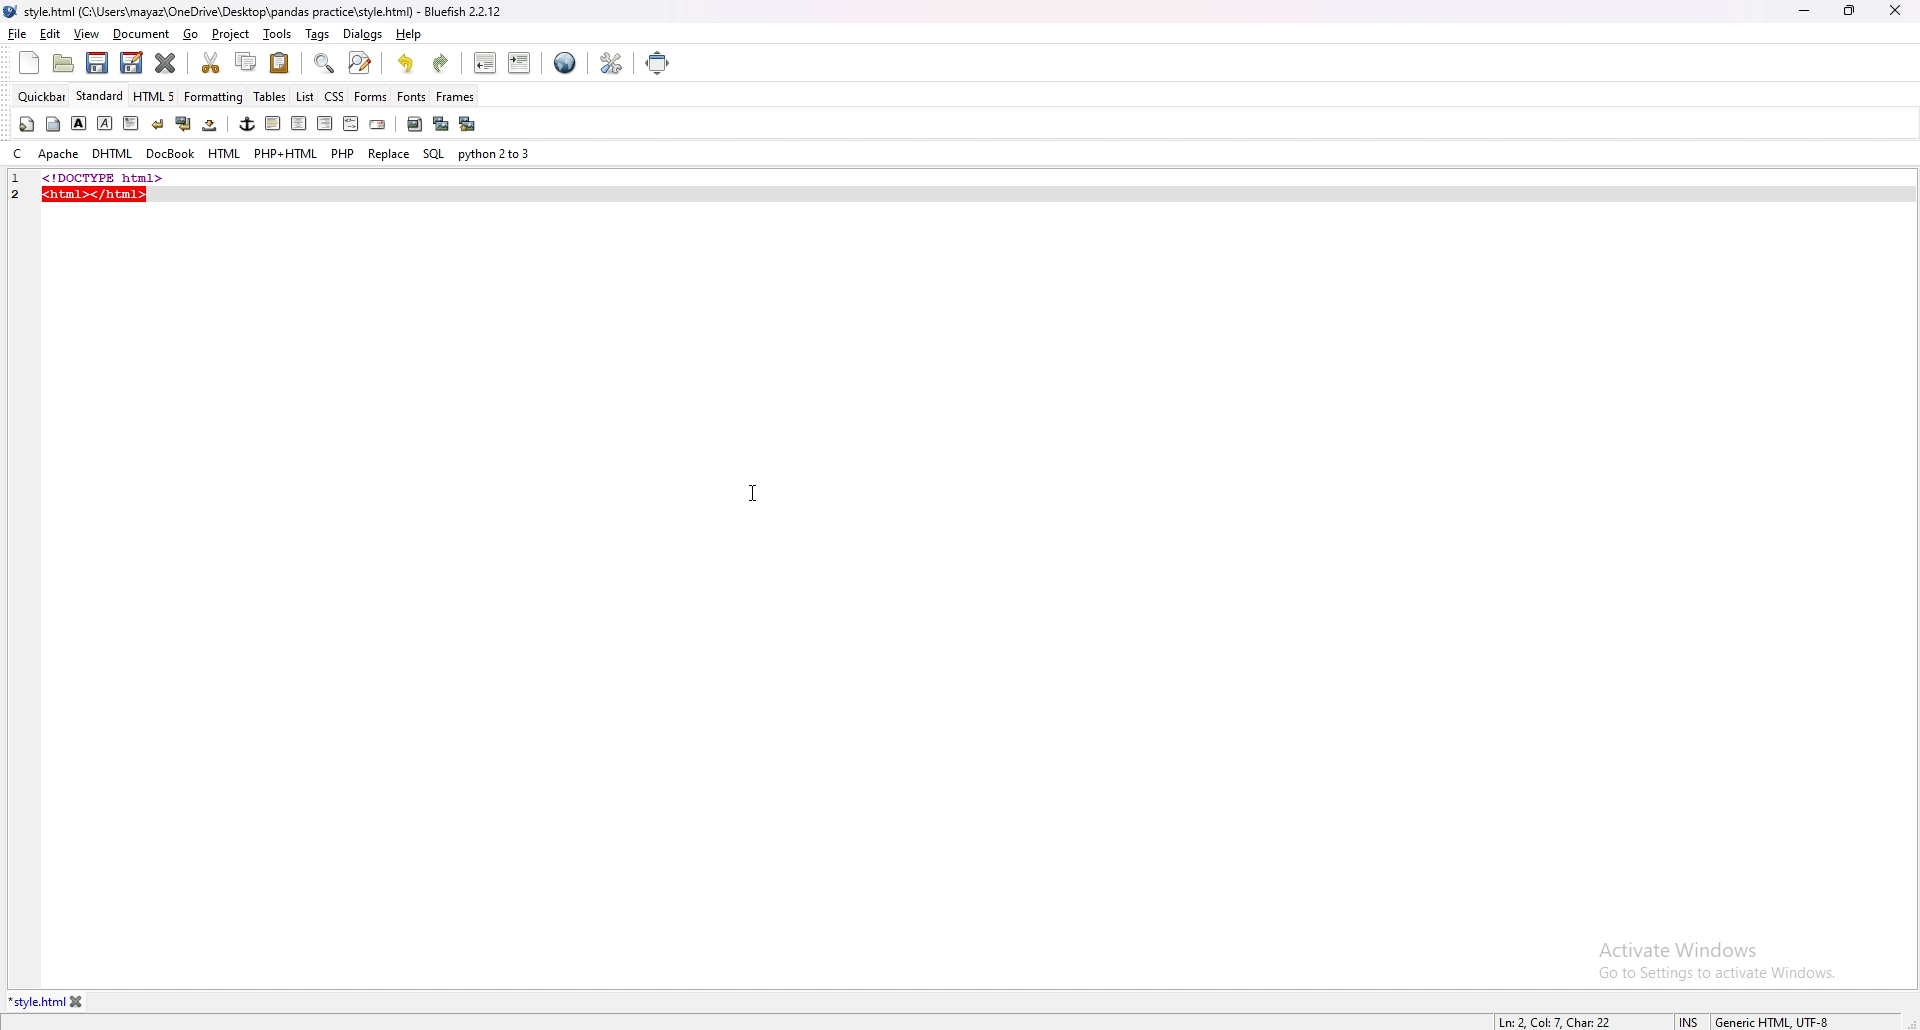 Image resolution: width=1920 pixels, height=1030 pixels. What do you see at coordinates (271, 97) in the screenshot?
I see `tables` at bounding box center [271, 97].